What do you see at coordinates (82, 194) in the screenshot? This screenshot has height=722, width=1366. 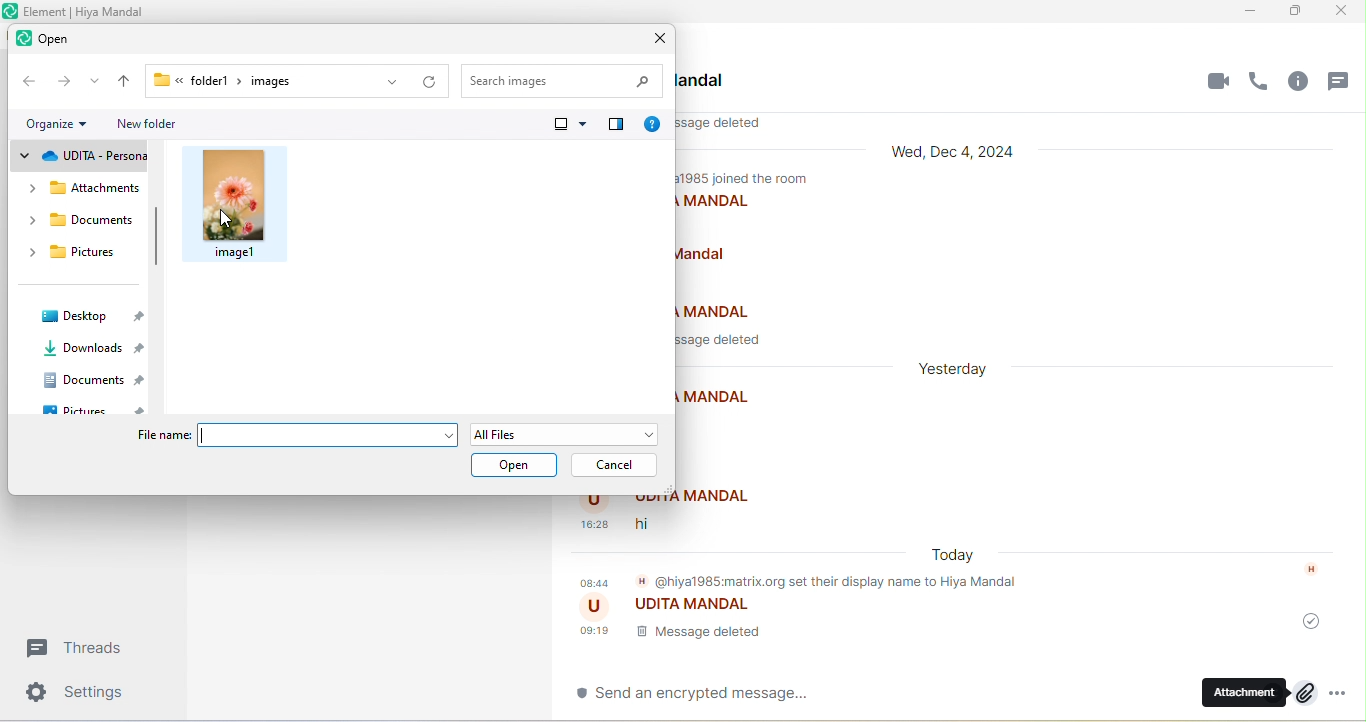 I see `attachments` at bounding box center [82, 194].